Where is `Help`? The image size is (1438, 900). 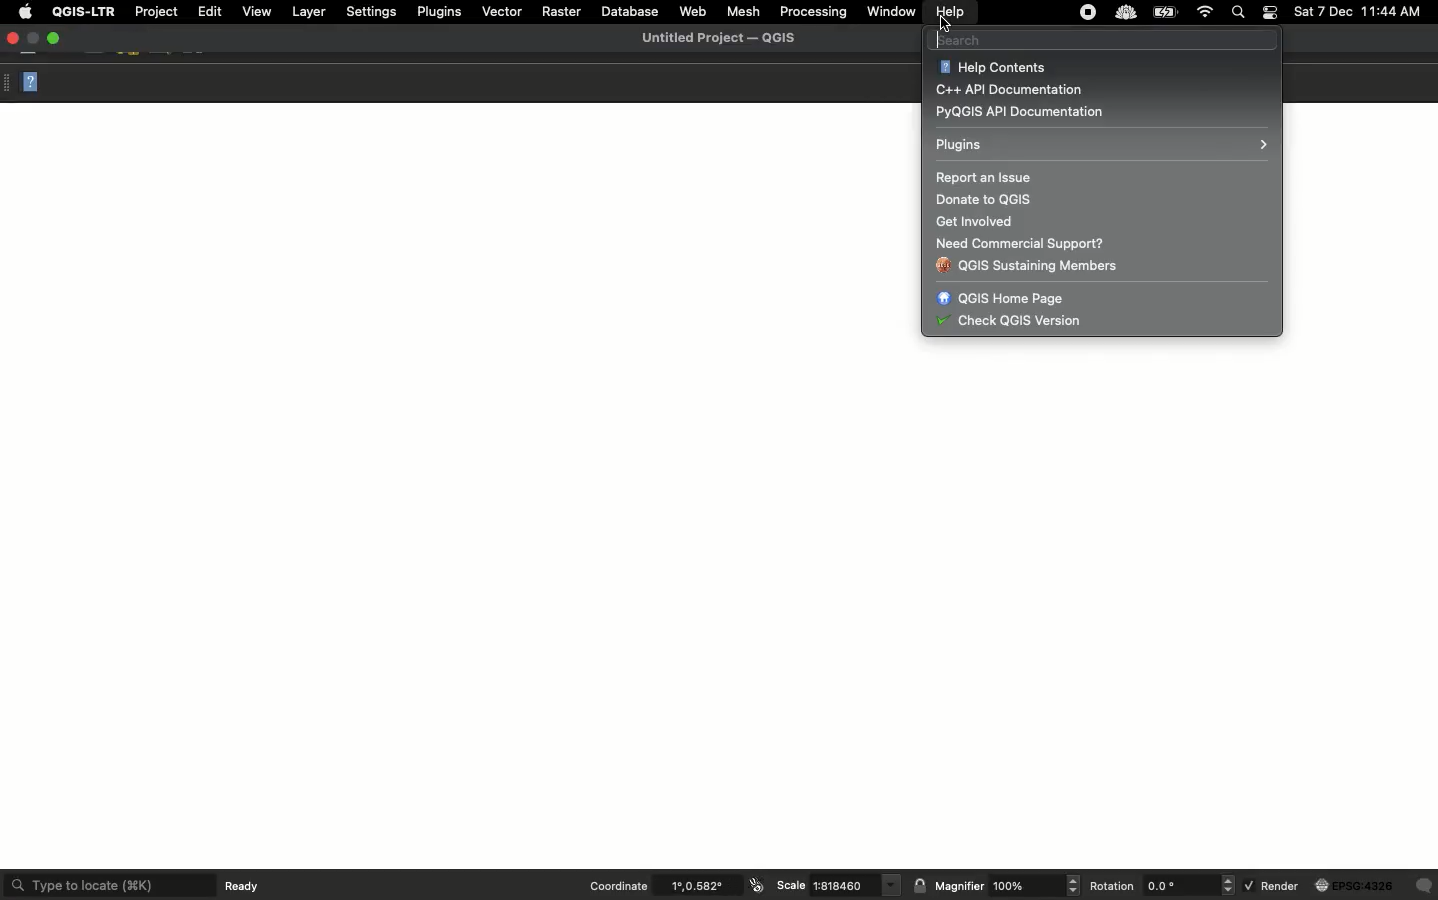
Help is located at coordinates (954, 12).